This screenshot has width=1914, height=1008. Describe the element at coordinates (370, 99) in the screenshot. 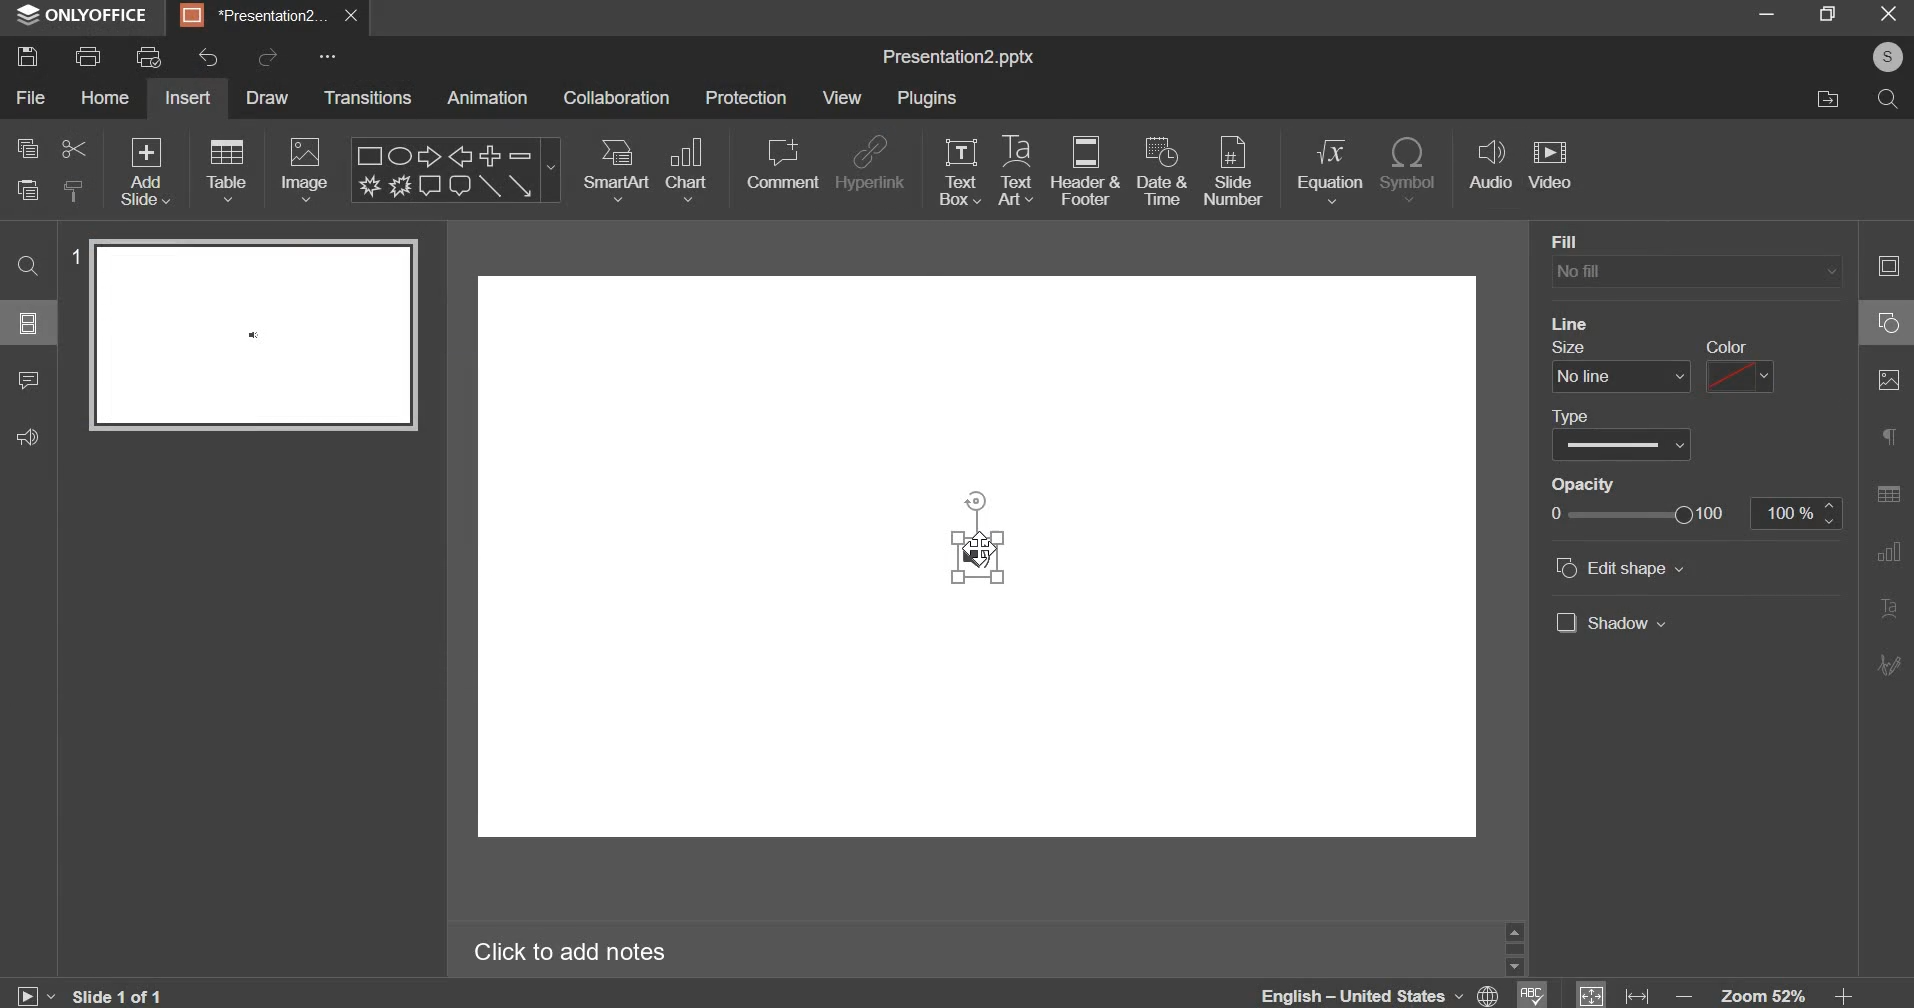

I see `transitions` at that location.